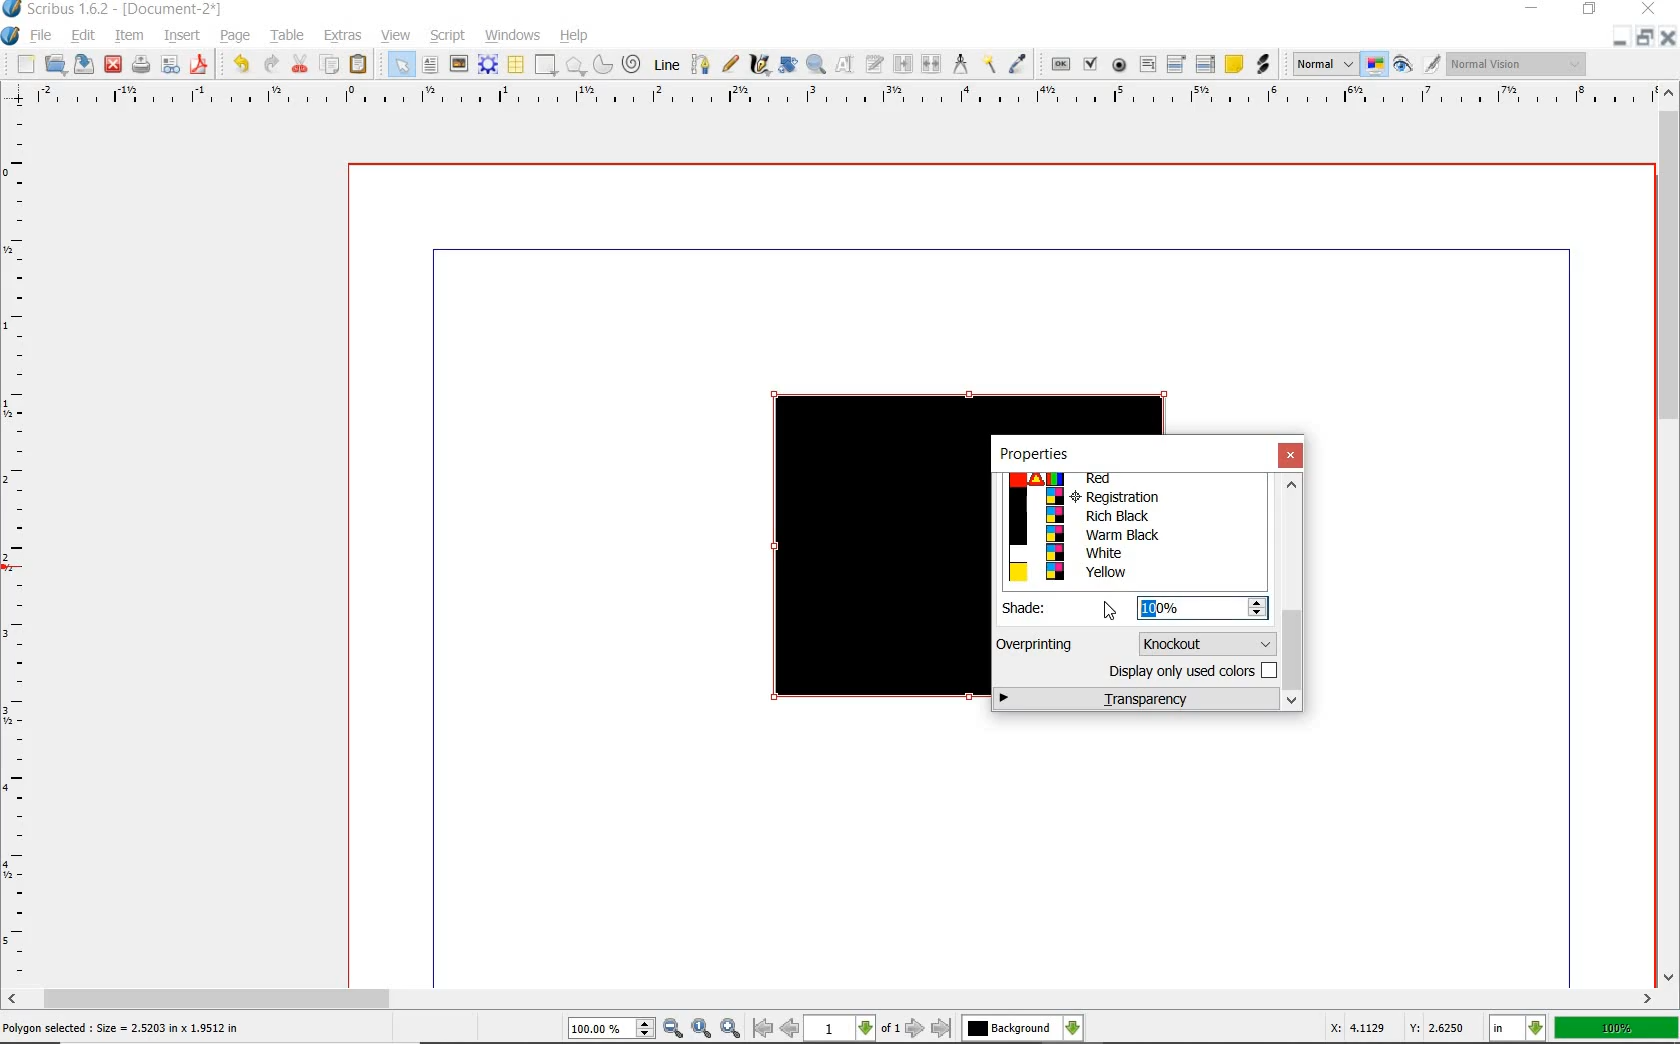  Describe the element at coordinates (1519, 1029) in the screenshot. I see `select the current unit` at that location.